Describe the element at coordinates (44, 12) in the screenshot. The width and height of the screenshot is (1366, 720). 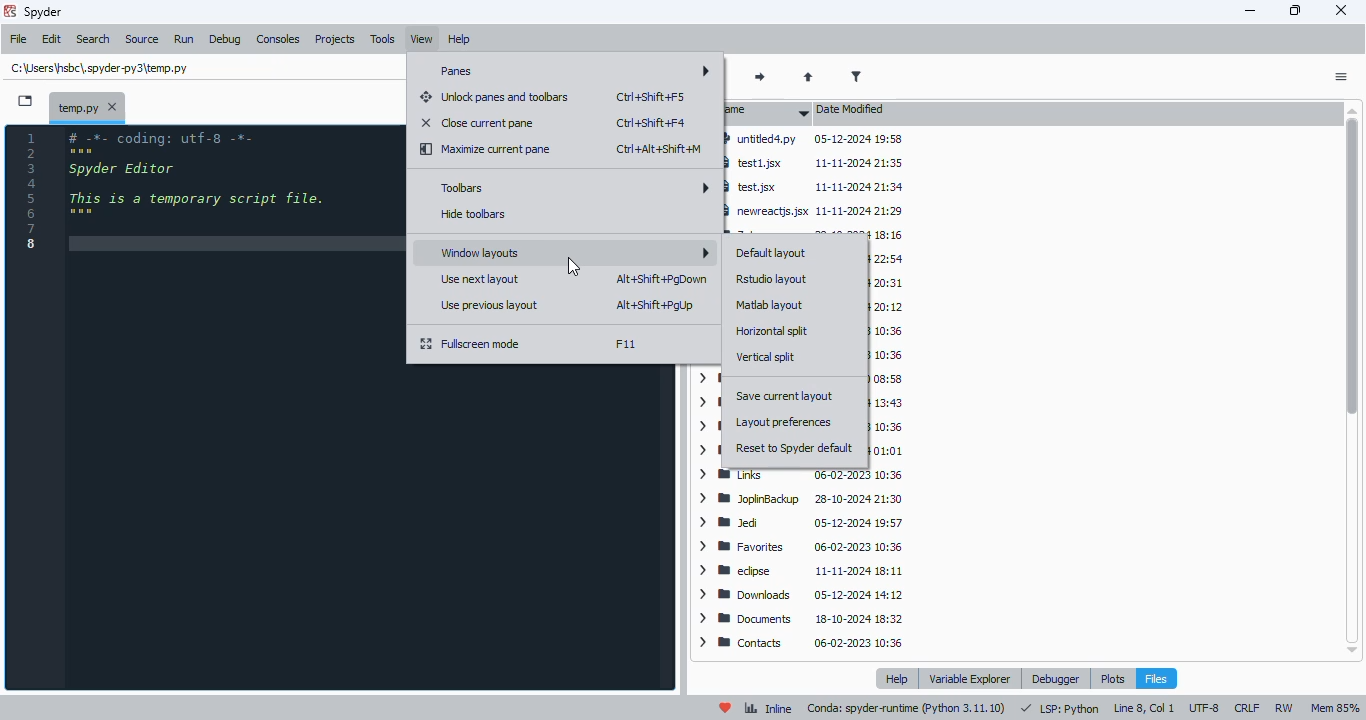
I see `spyder` at that location.